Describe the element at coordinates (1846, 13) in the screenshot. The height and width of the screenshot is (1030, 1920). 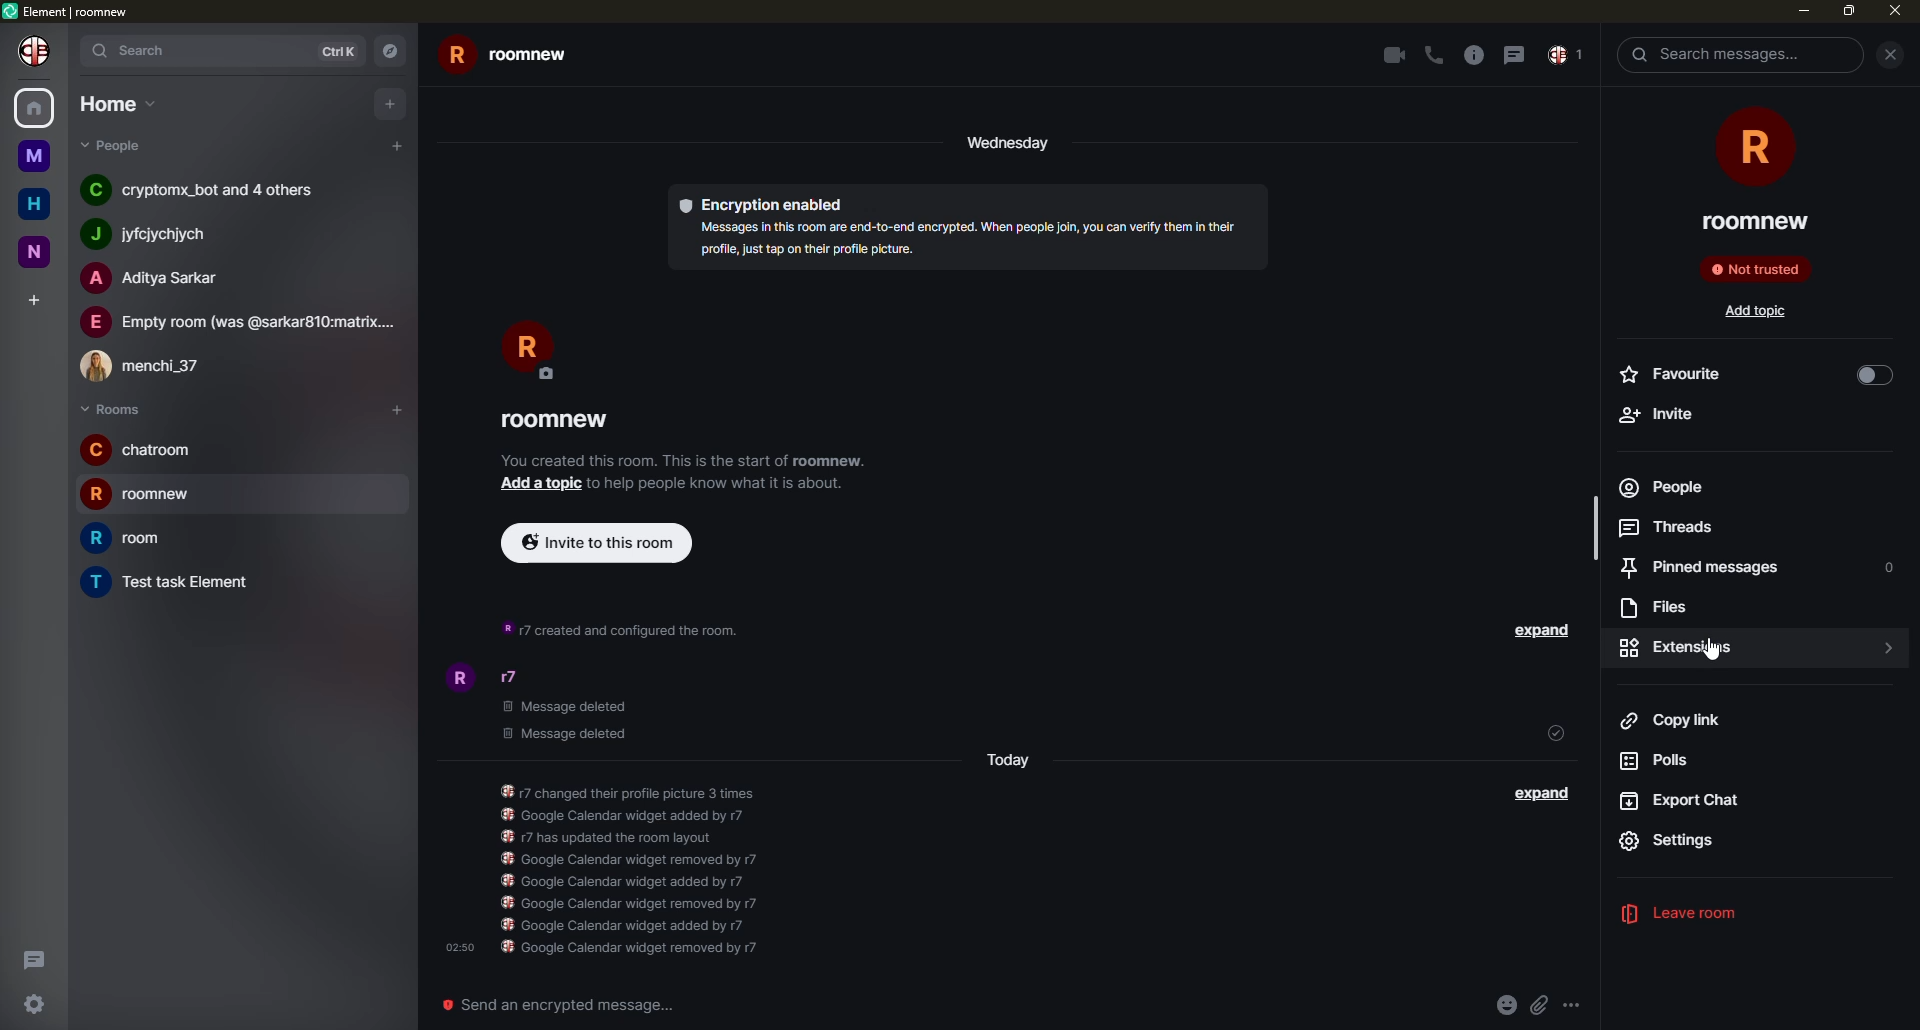
I see `max` at that location.